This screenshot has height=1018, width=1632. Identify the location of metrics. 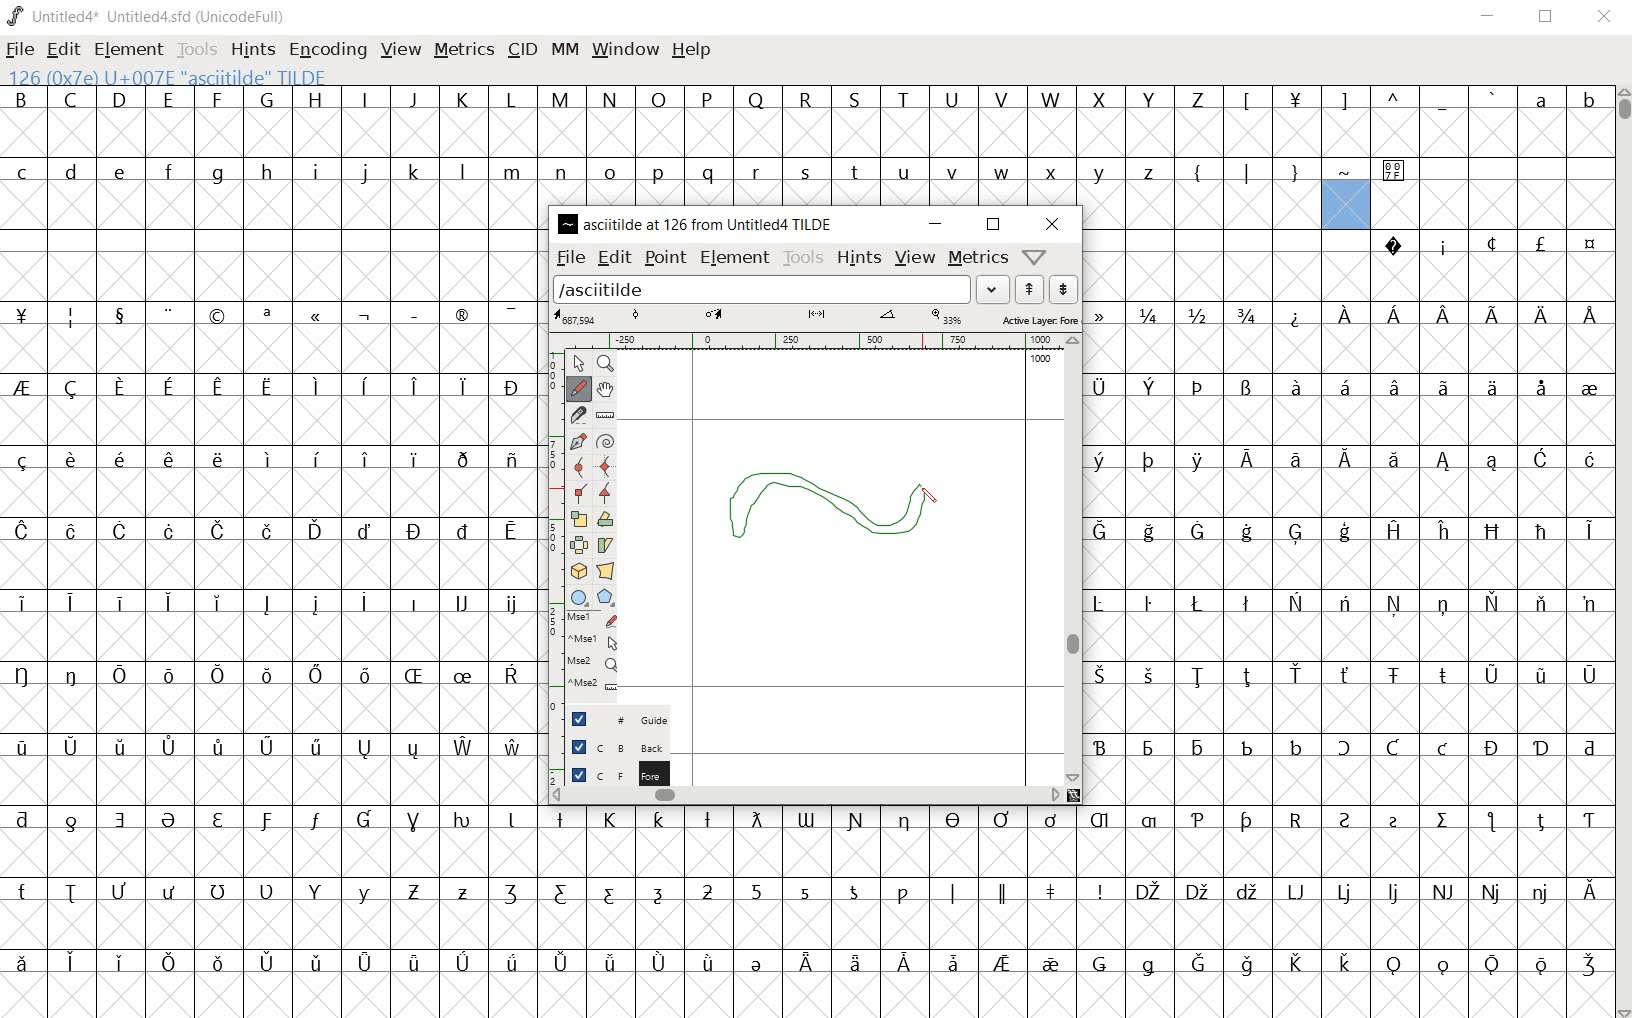
(977, 259).